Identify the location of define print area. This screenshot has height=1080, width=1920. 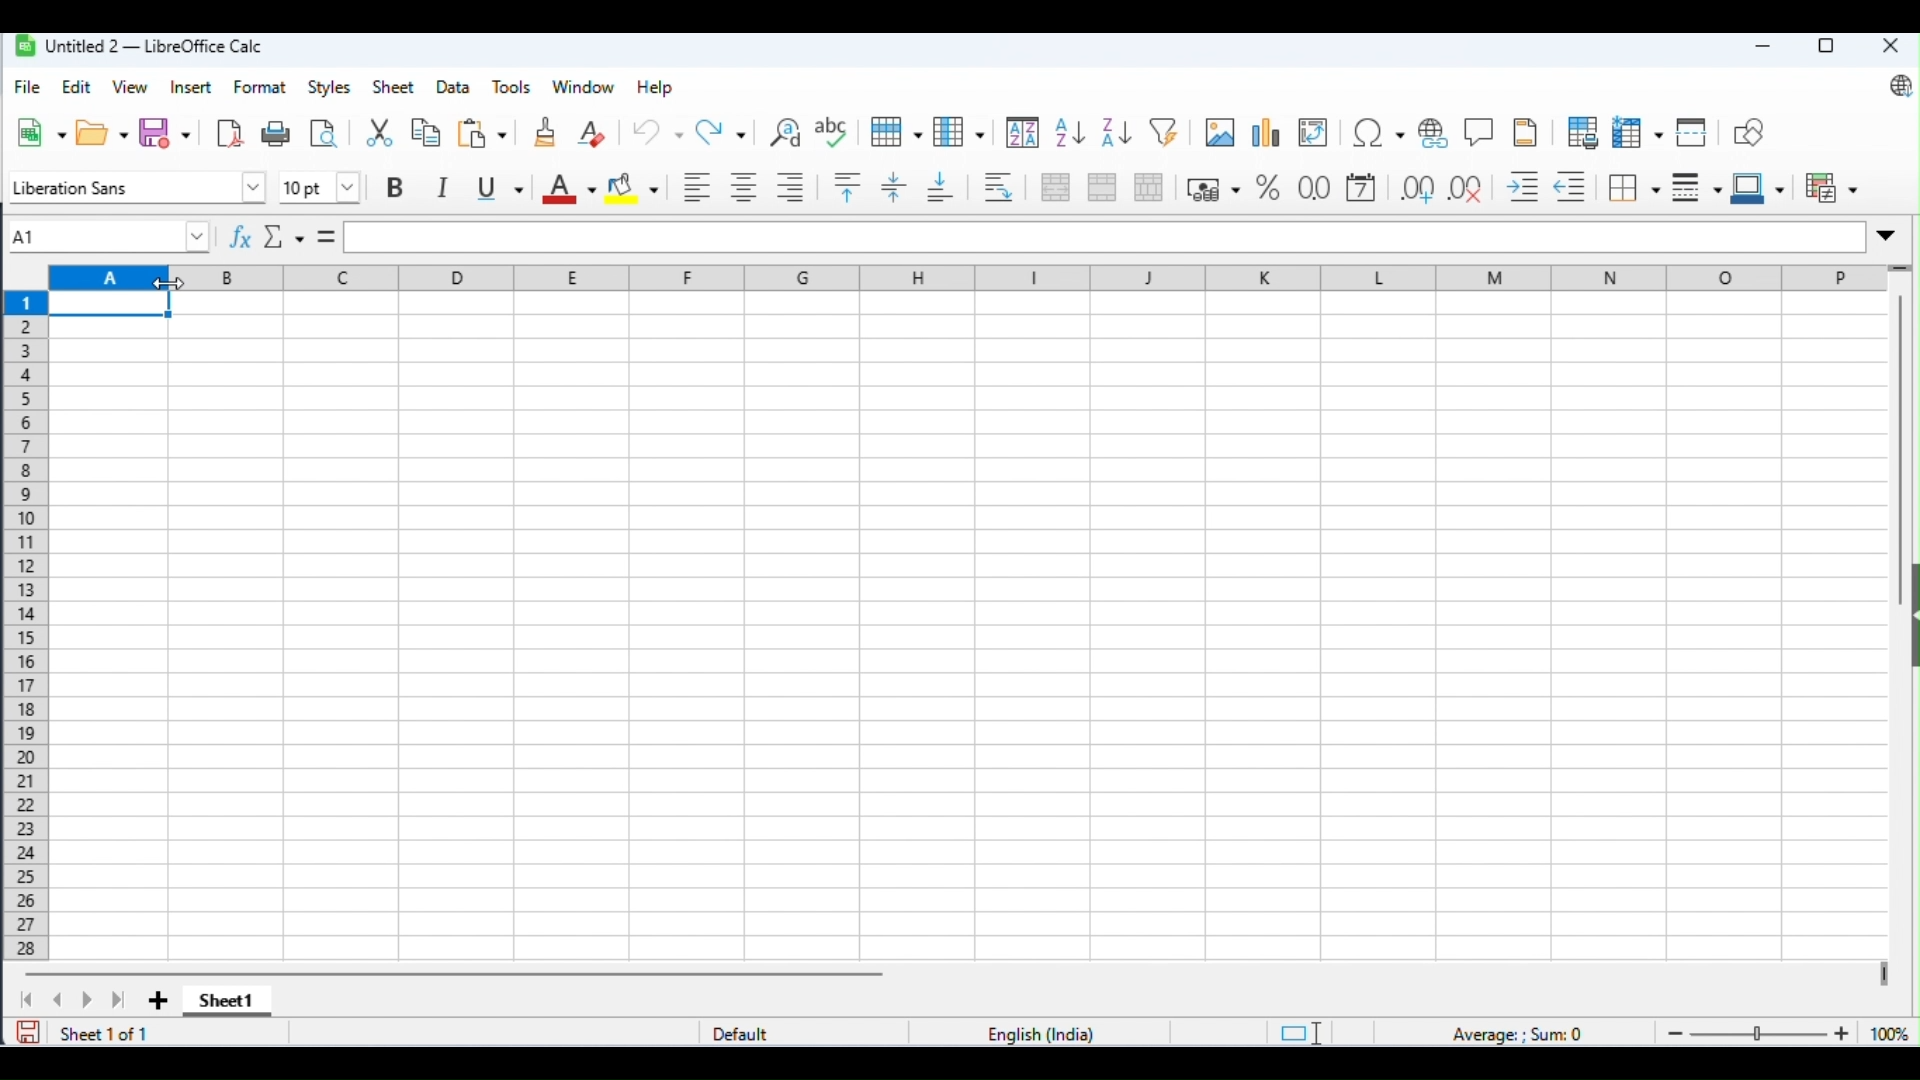
(1583, 131).